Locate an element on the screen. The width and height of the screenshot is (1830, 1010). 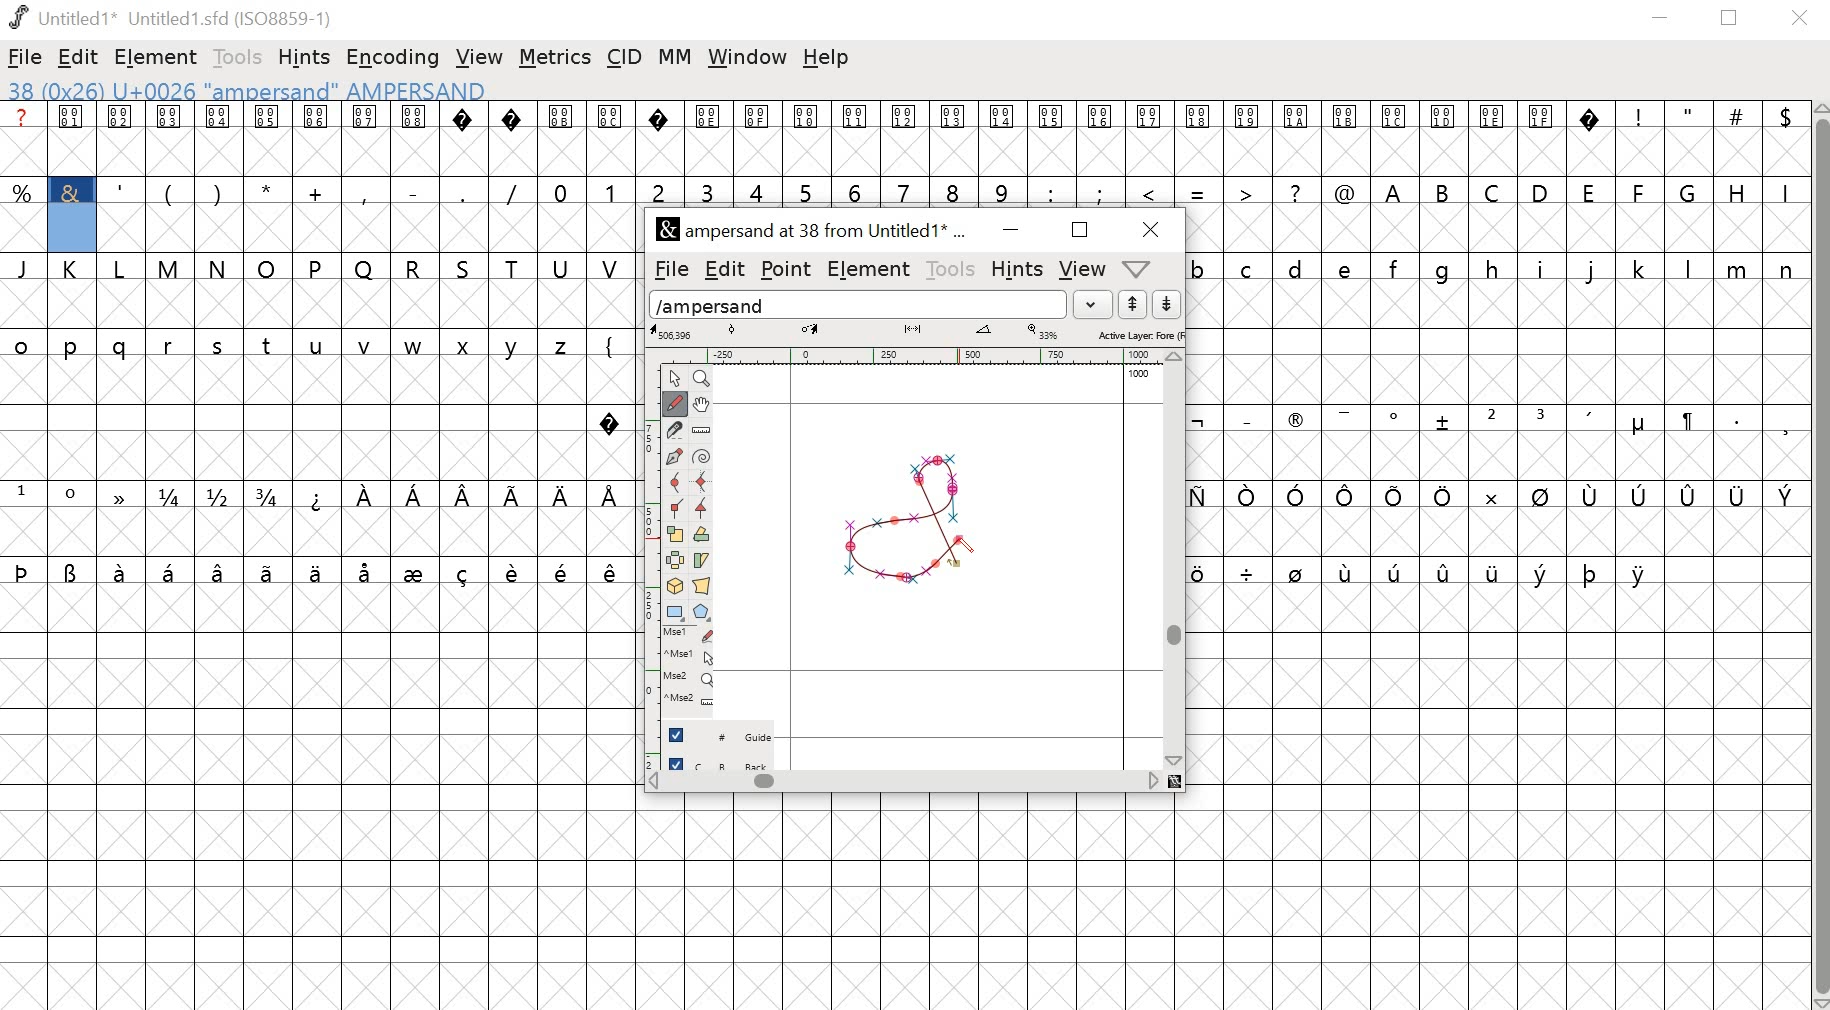
symbol is located at coordinates (1642, 495).